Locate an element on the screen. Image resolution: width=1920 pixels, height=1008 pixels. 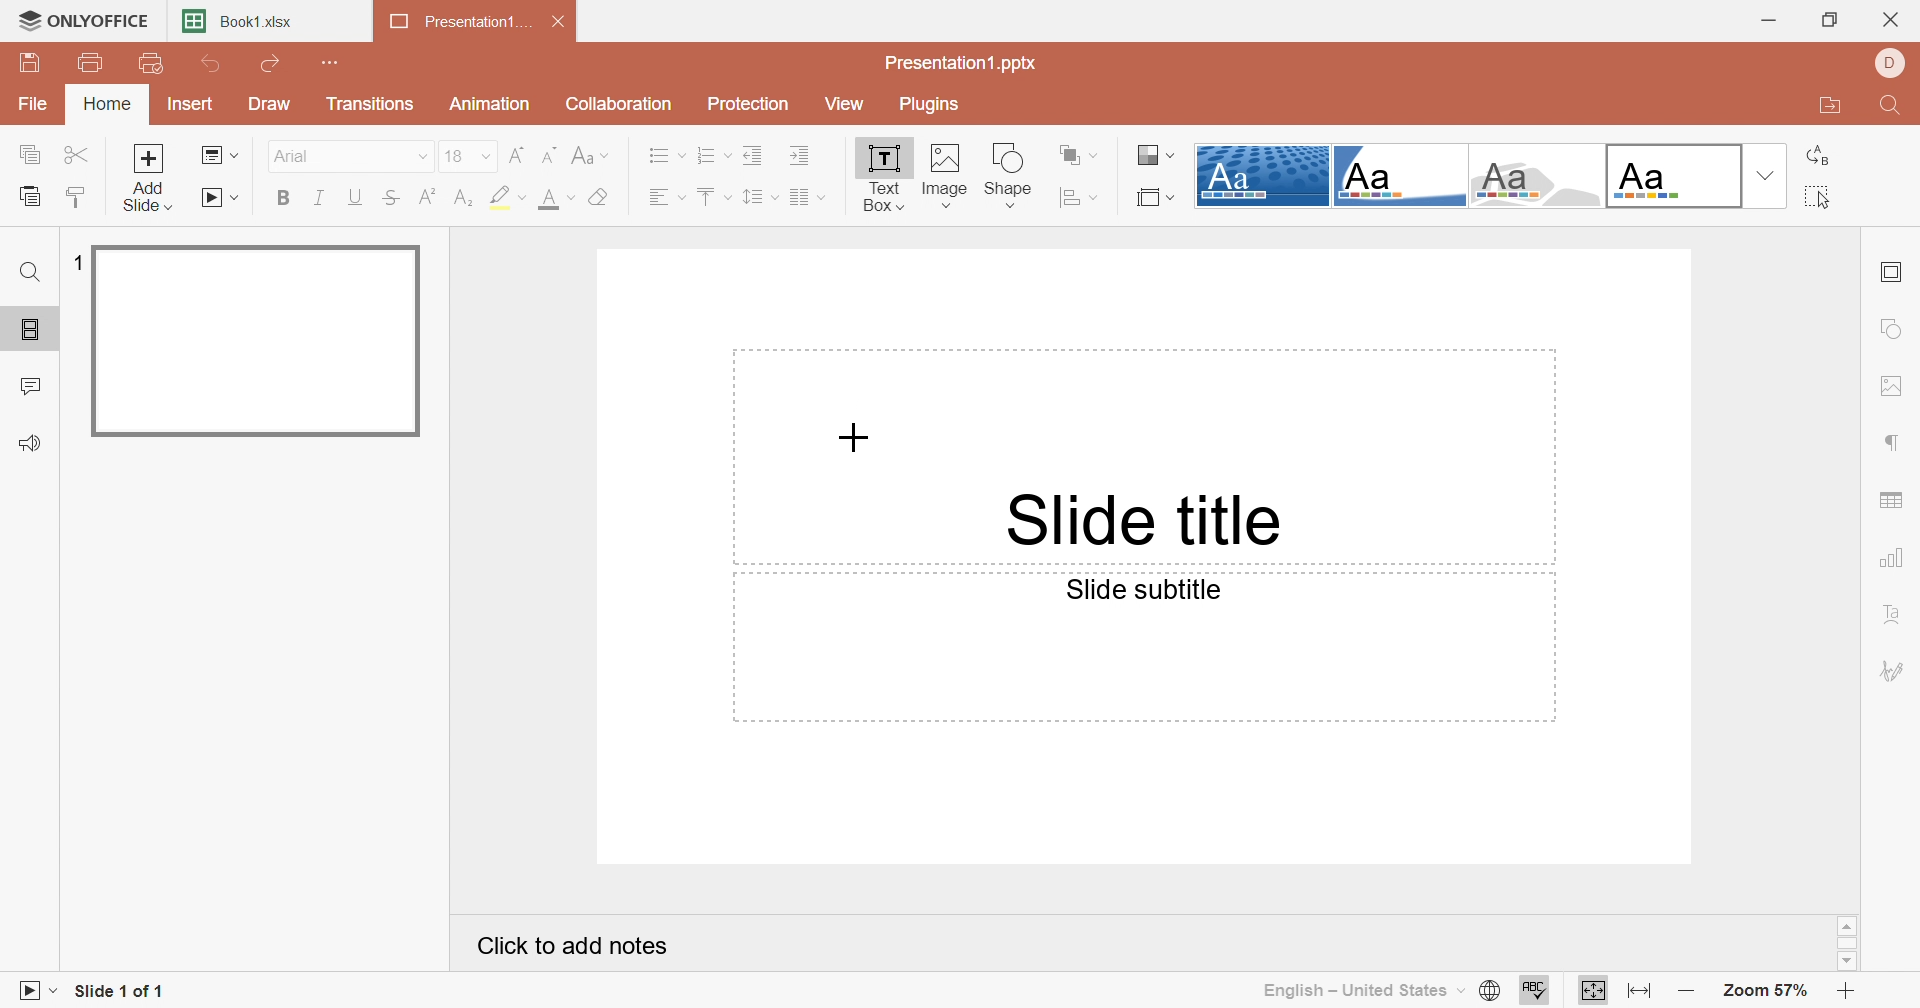
English - United States is located at coordinates (1363, 994).